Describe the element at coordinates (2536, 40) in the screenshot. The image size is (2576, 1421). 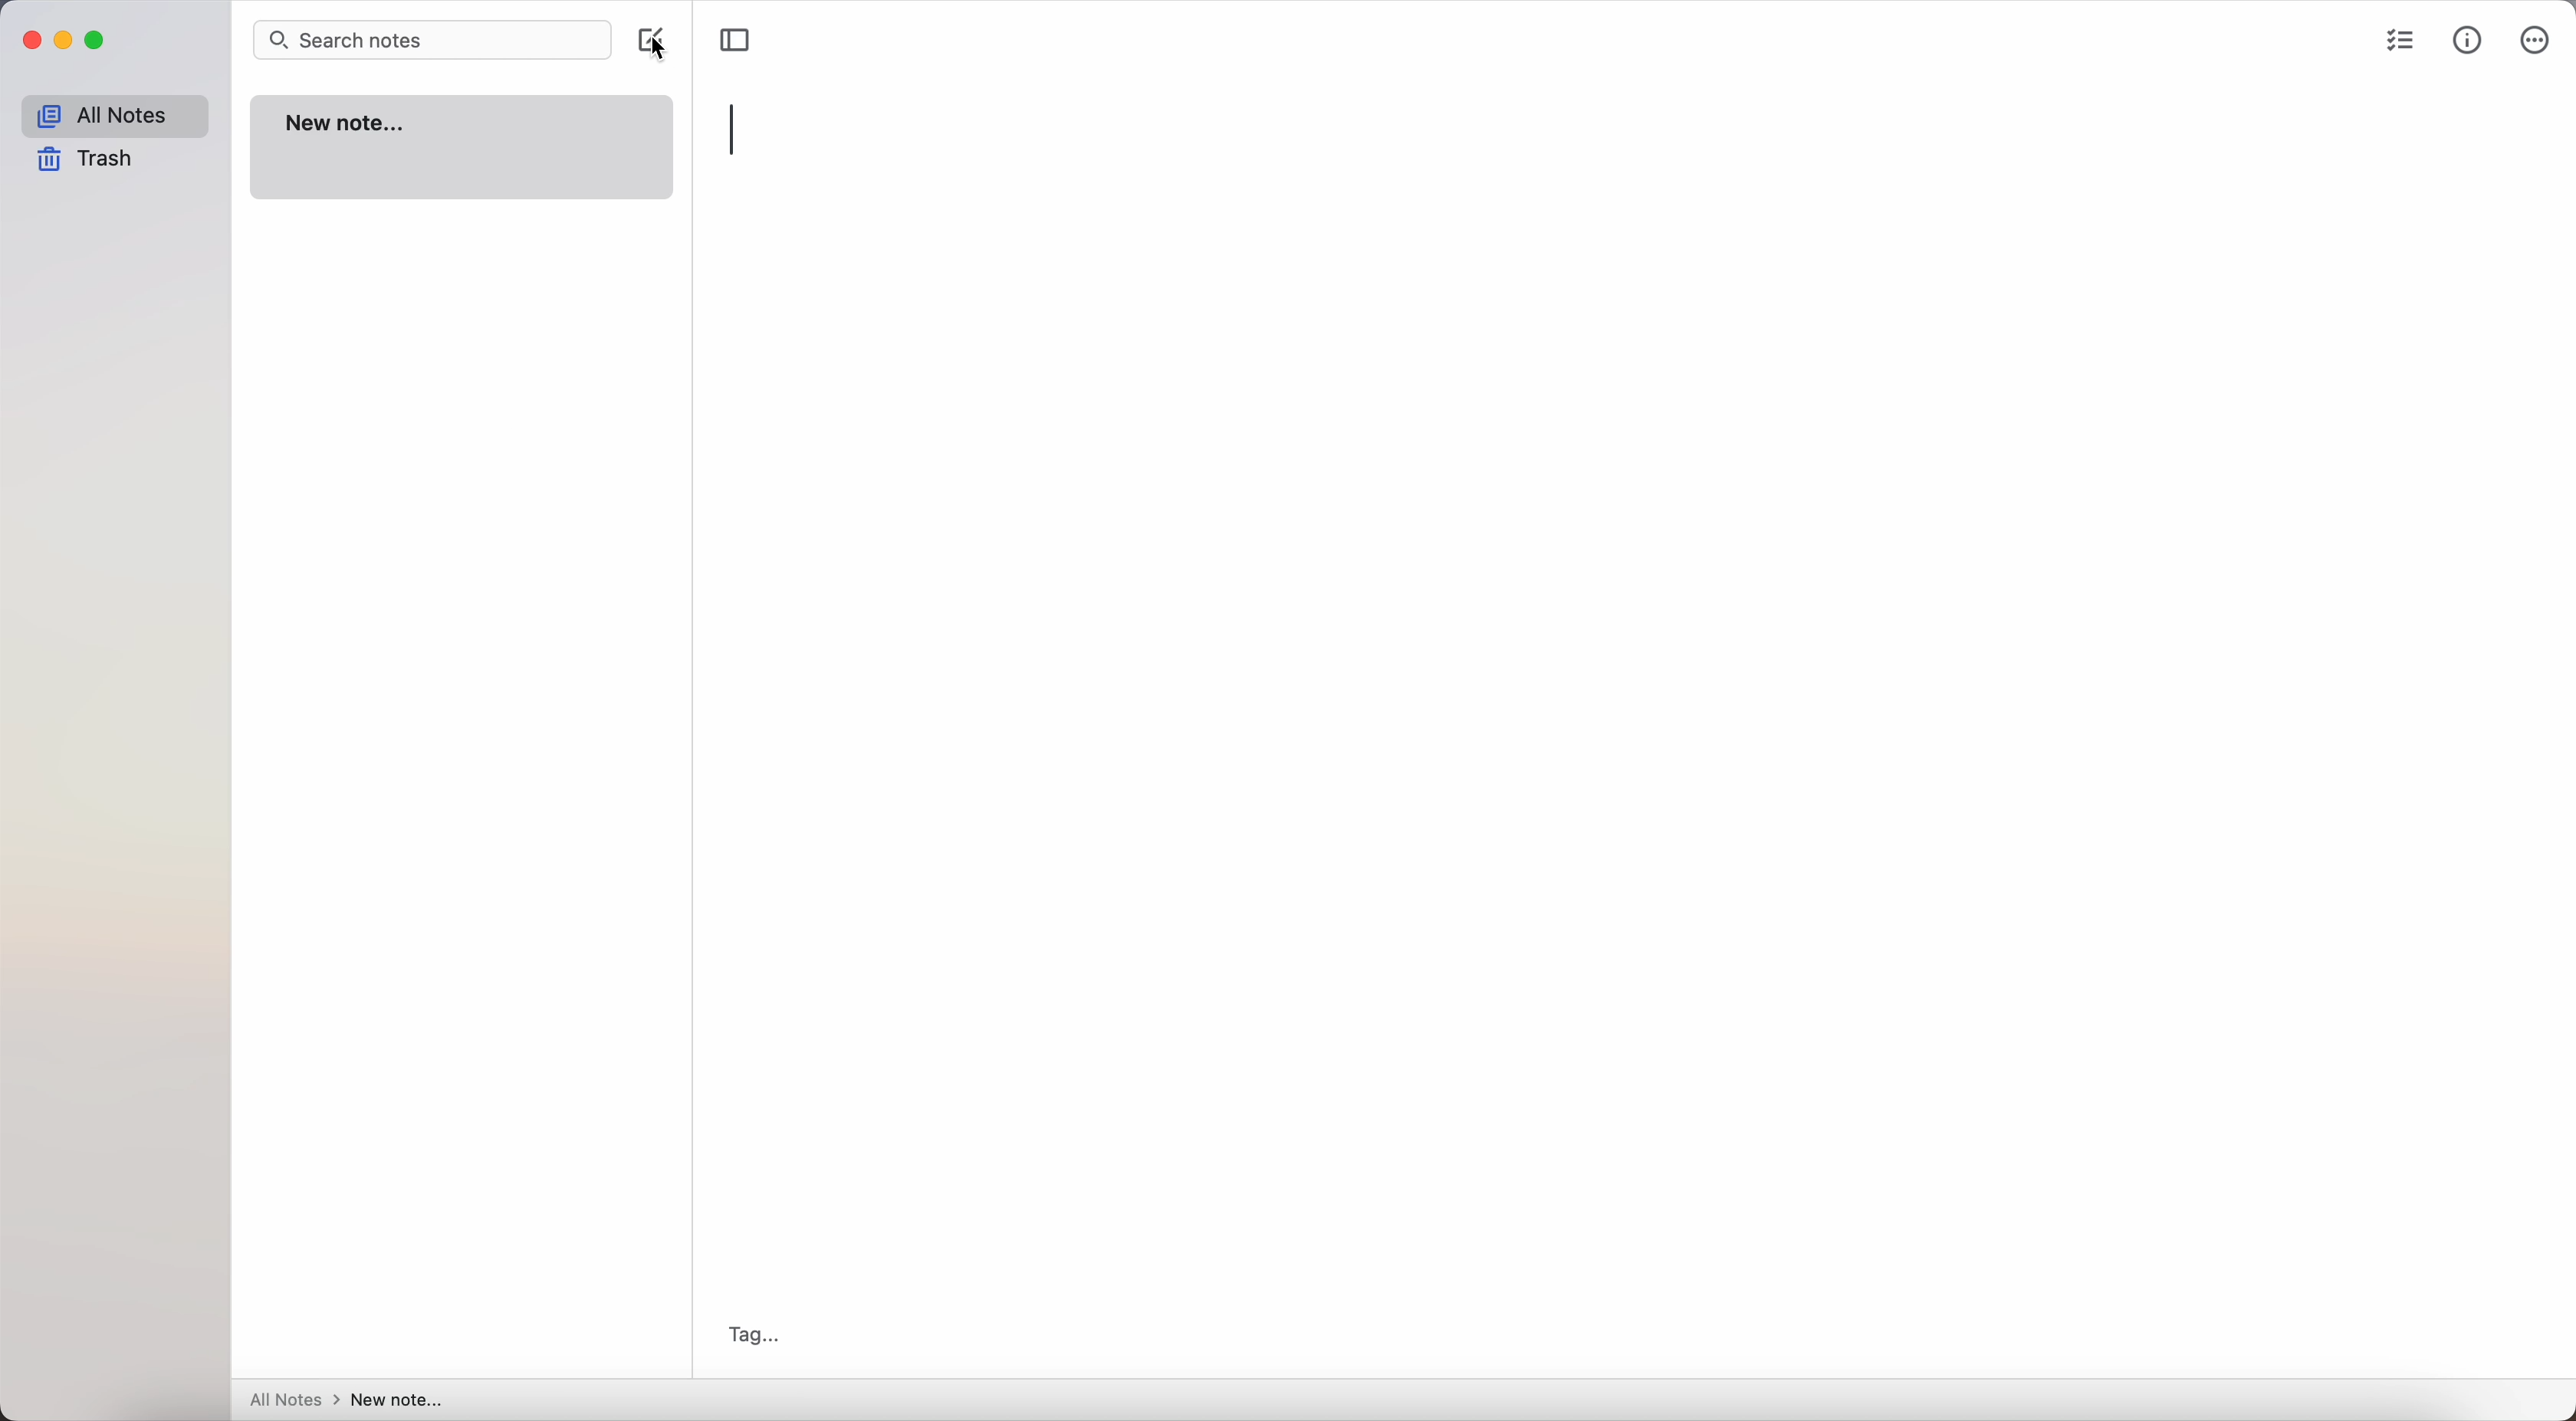
I see `more options` at that location.